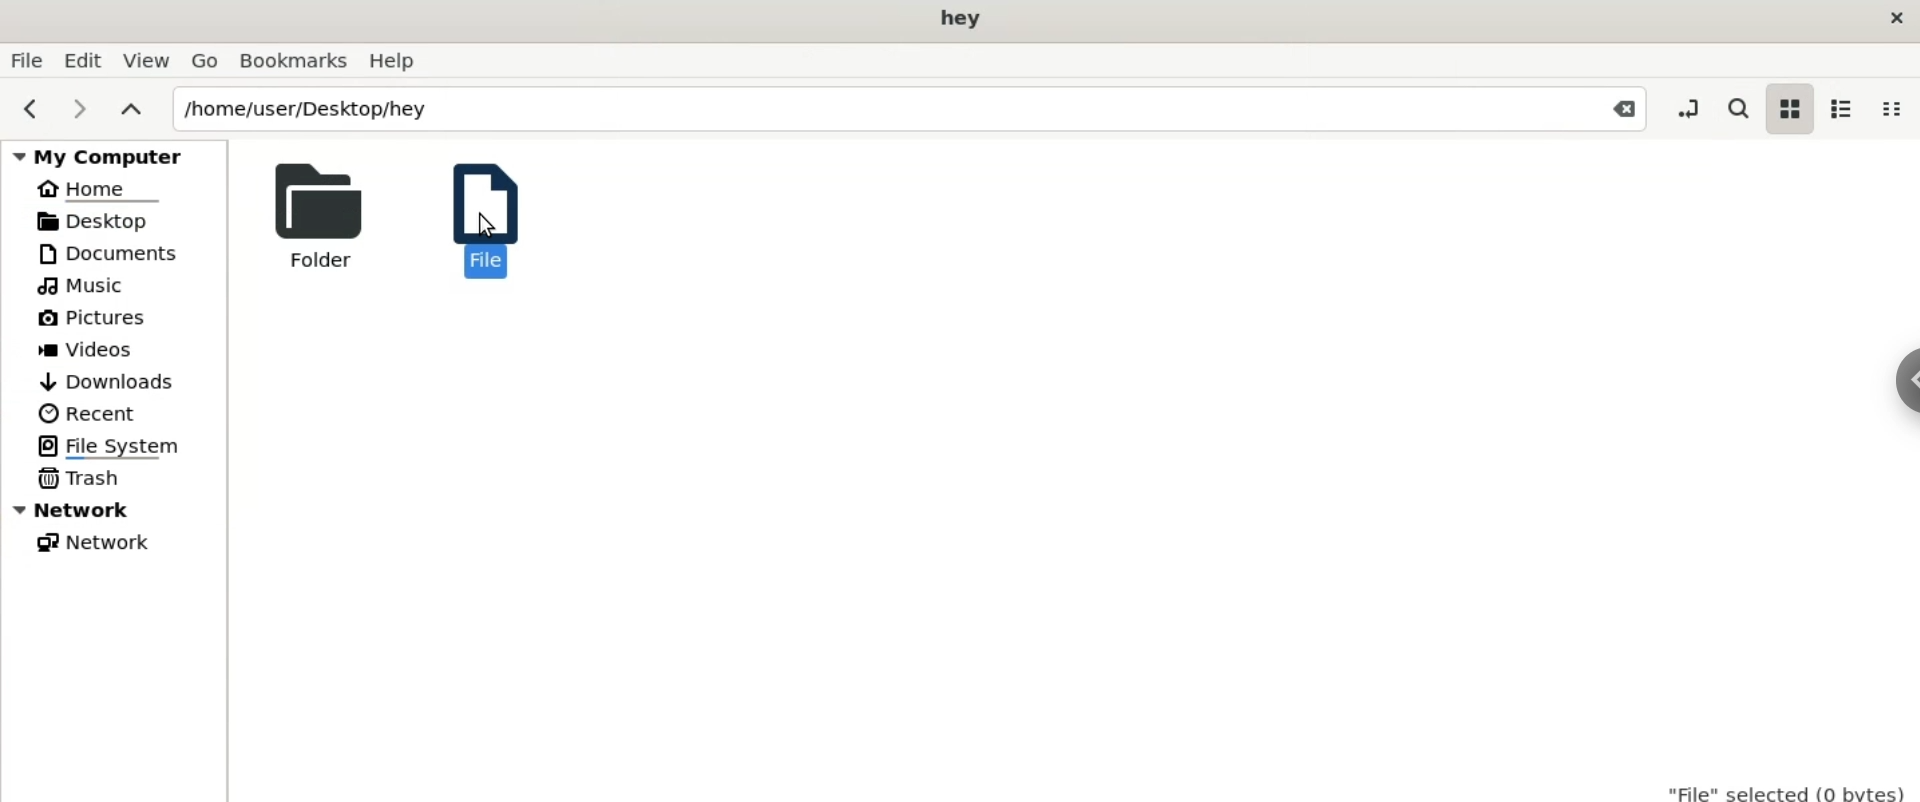  Describe the element at coordinates (26, 108) in the screenshot. I see `previous` at that location.